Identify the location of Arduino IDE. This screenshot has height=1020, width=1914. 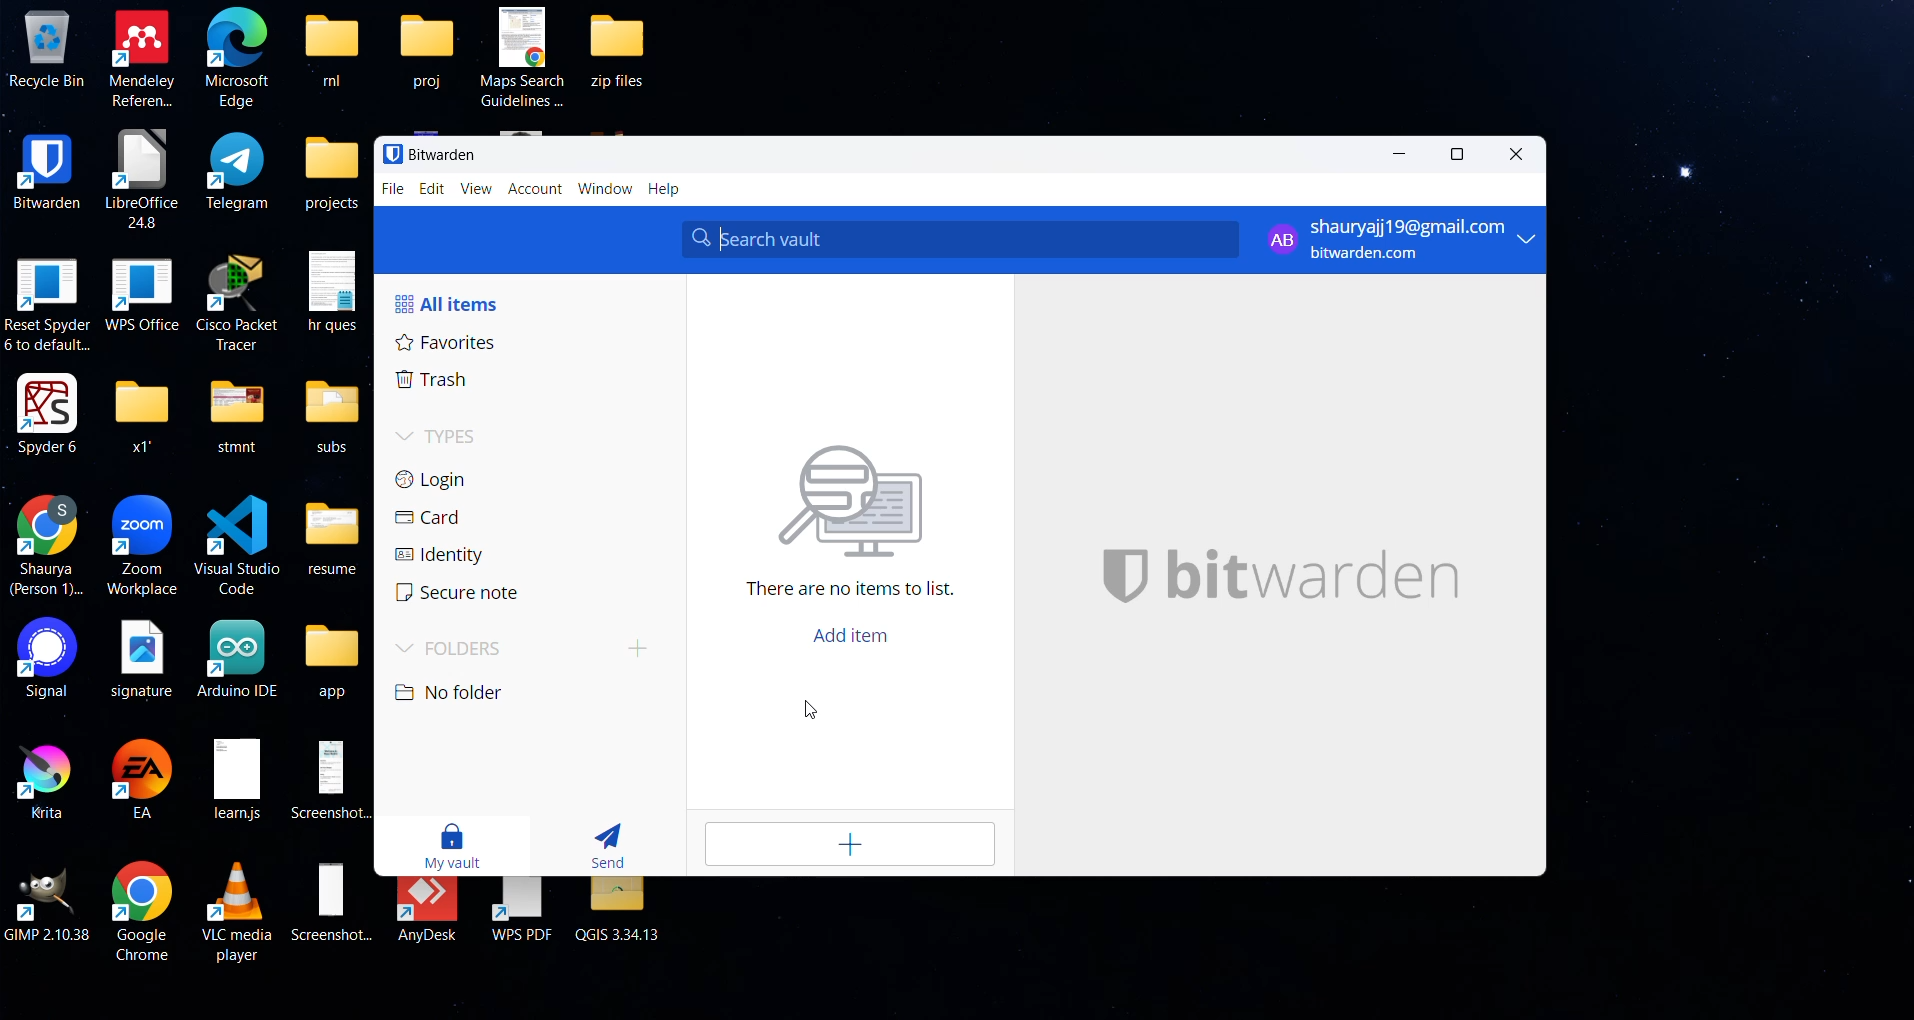
(238, 657).